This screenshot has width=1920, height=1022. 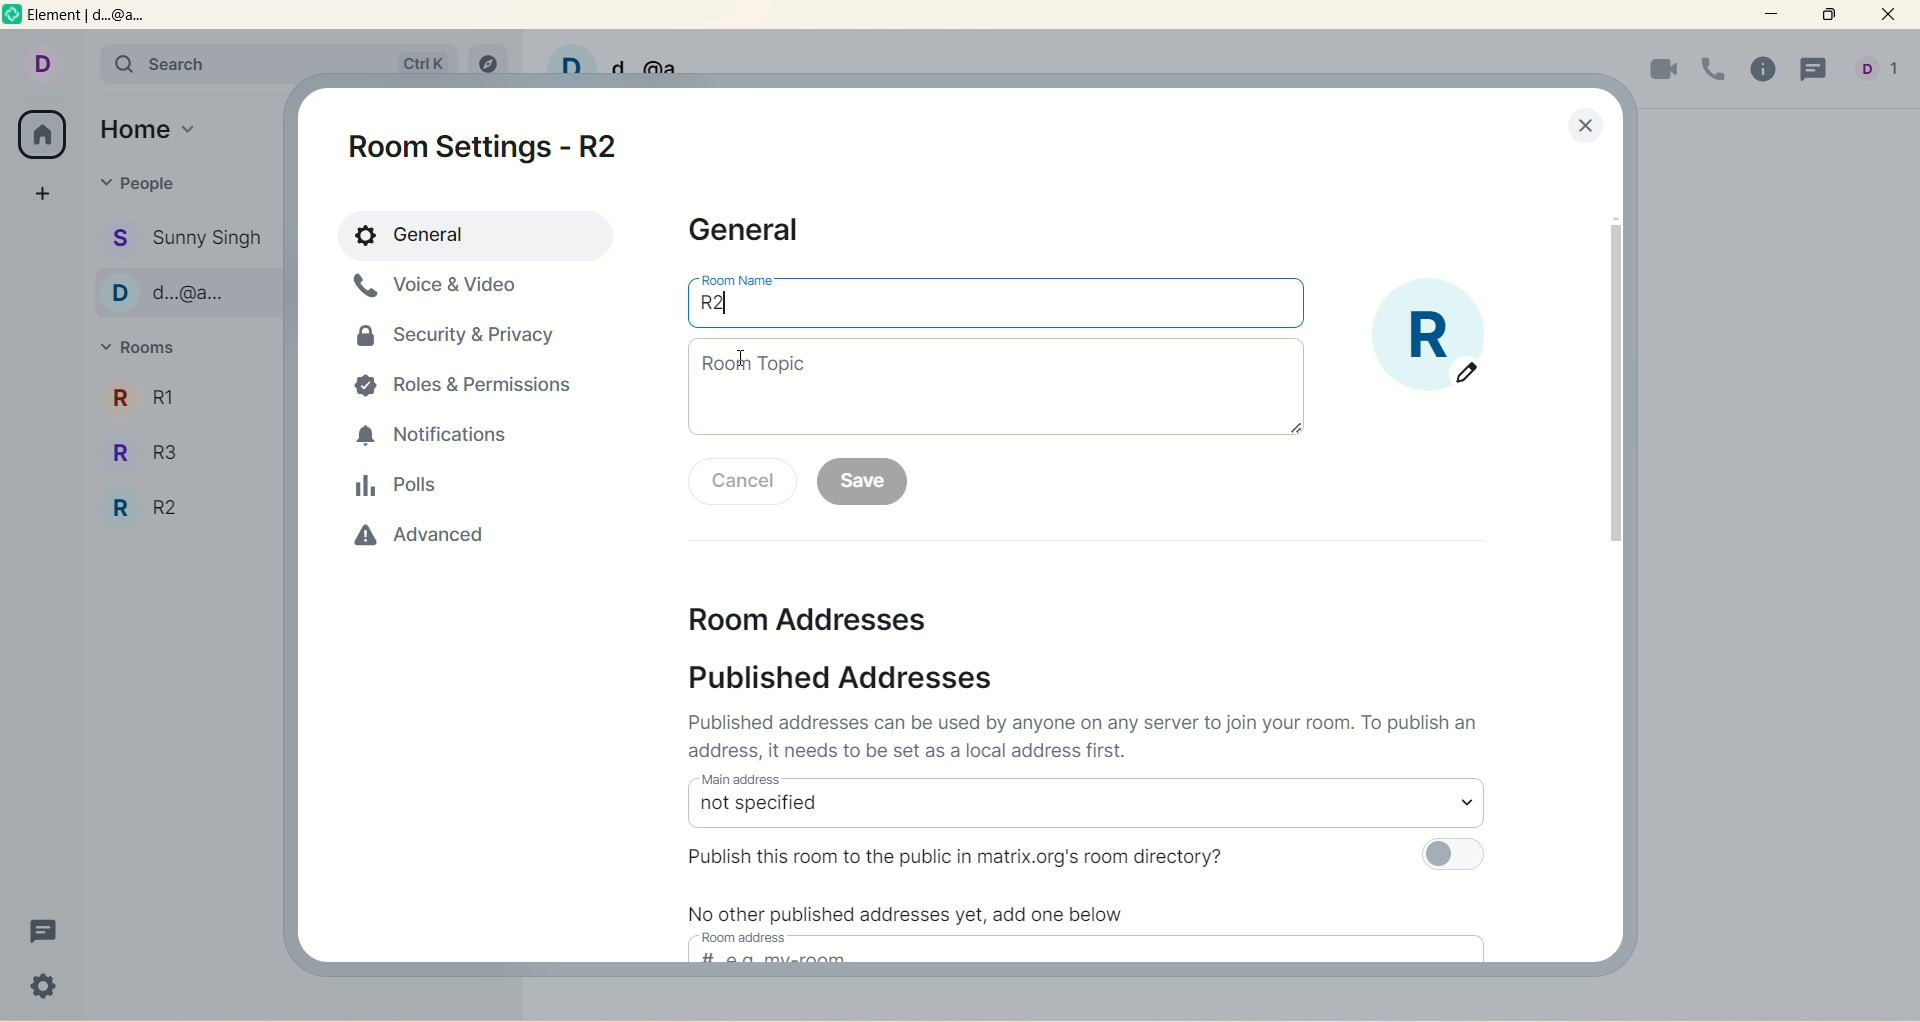 What do you see at coordinates (1882, 70) in the screenshot?
I see `account` at bounding box center [1882, 70].